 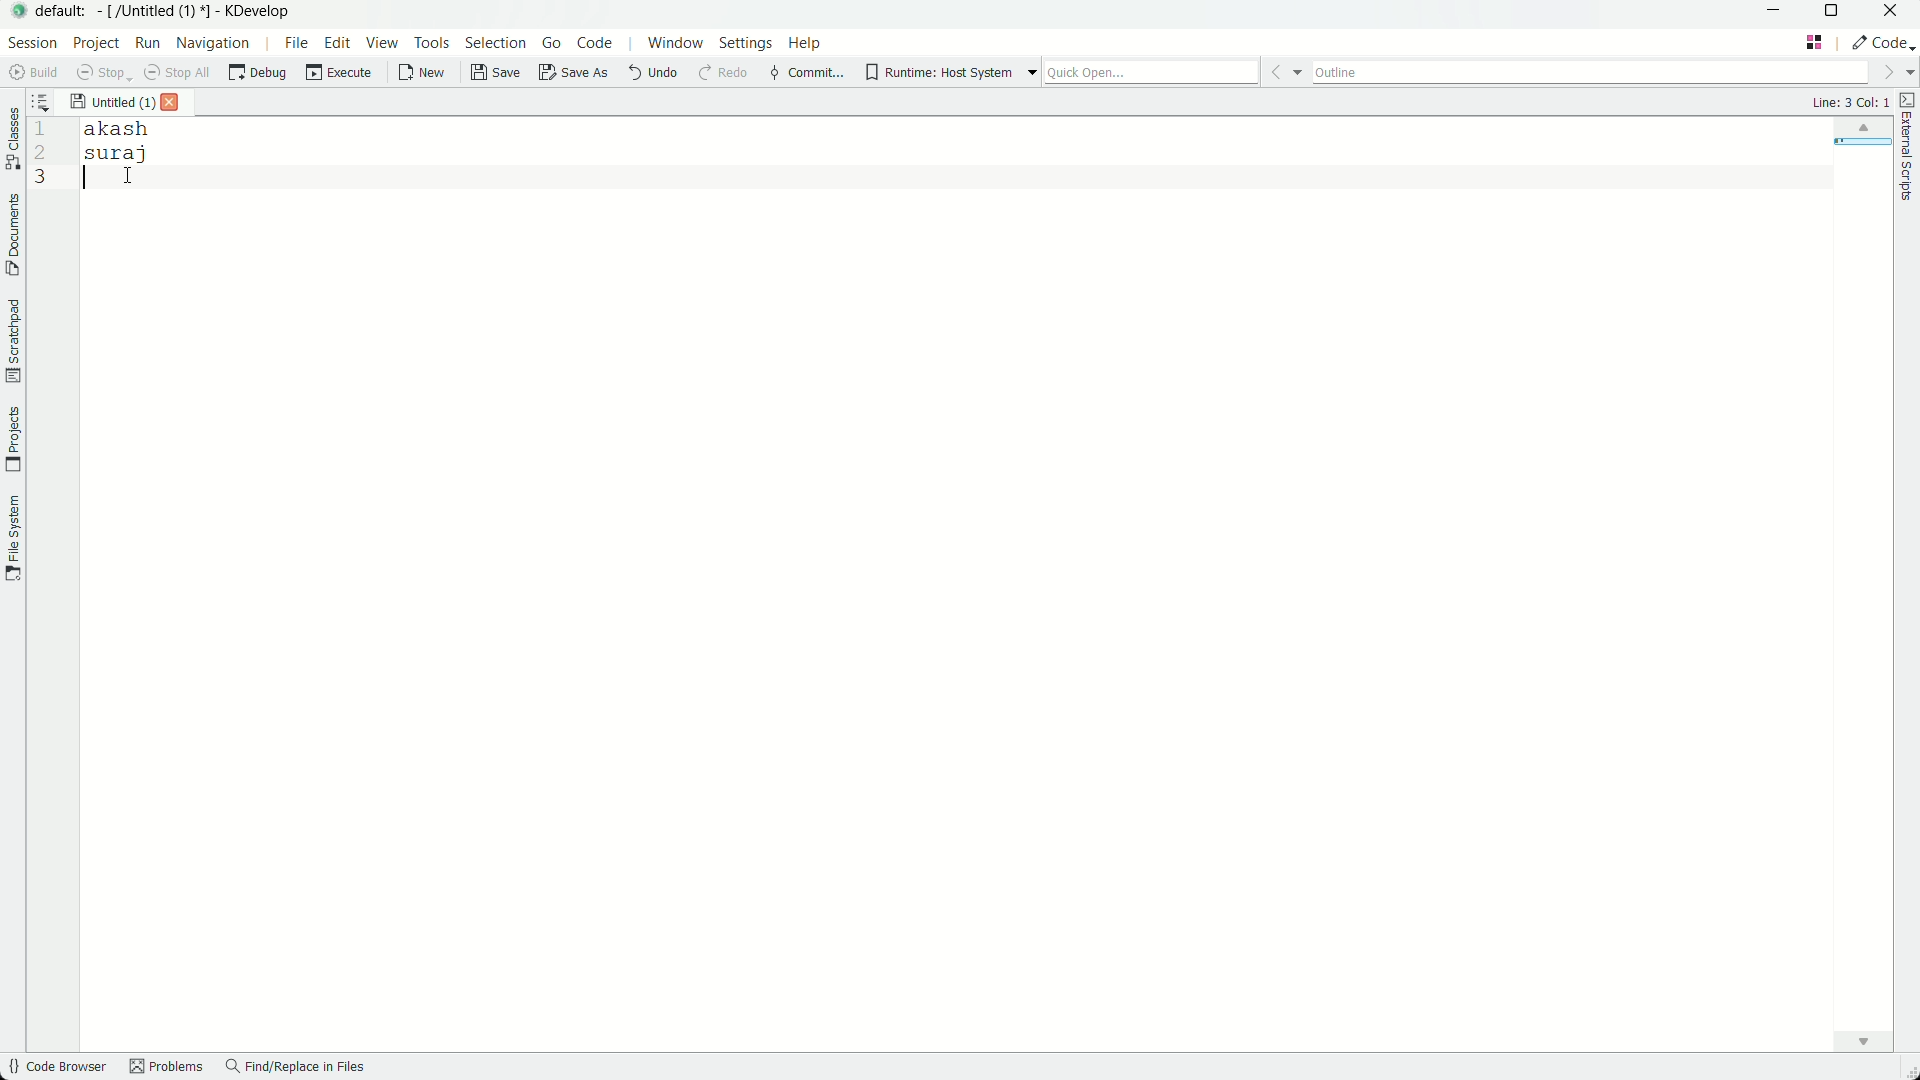 What do you see at coordinates (1773, 14) in the screenshot?
I see `minimize` at bounding box center [1773, 14].